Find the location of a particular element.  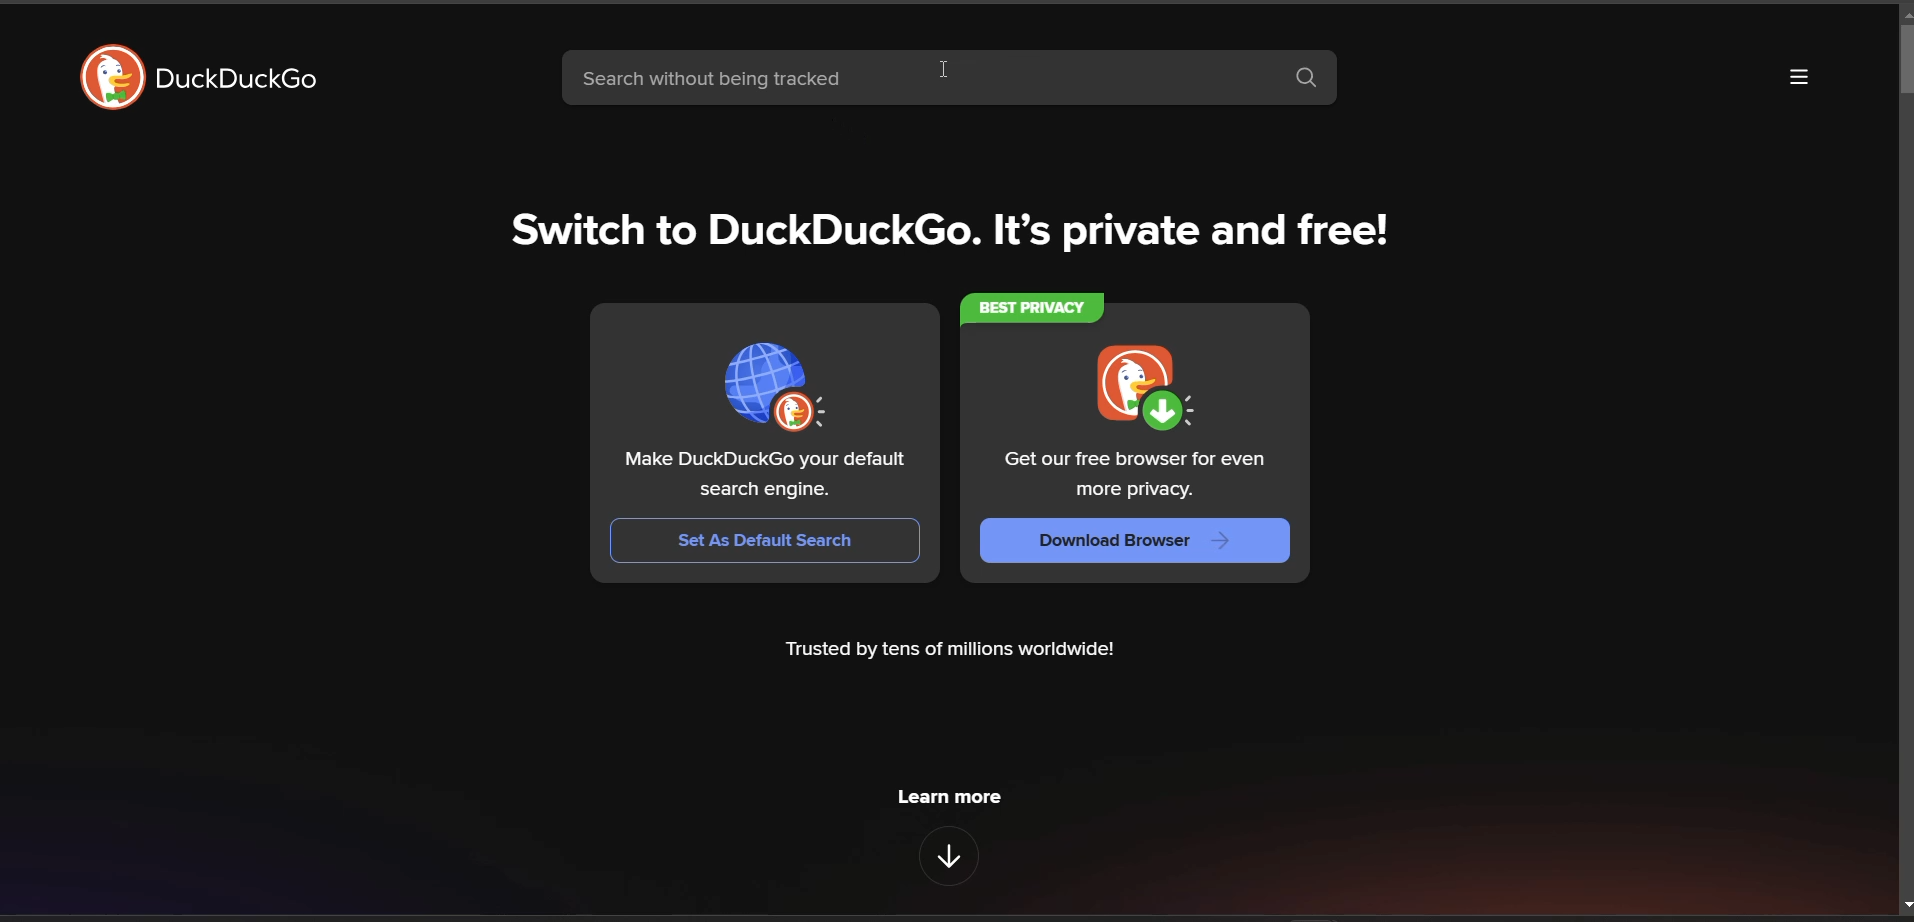

Switch to DuckDuckGo. It's private and free! is located at coordinates (966, 236).